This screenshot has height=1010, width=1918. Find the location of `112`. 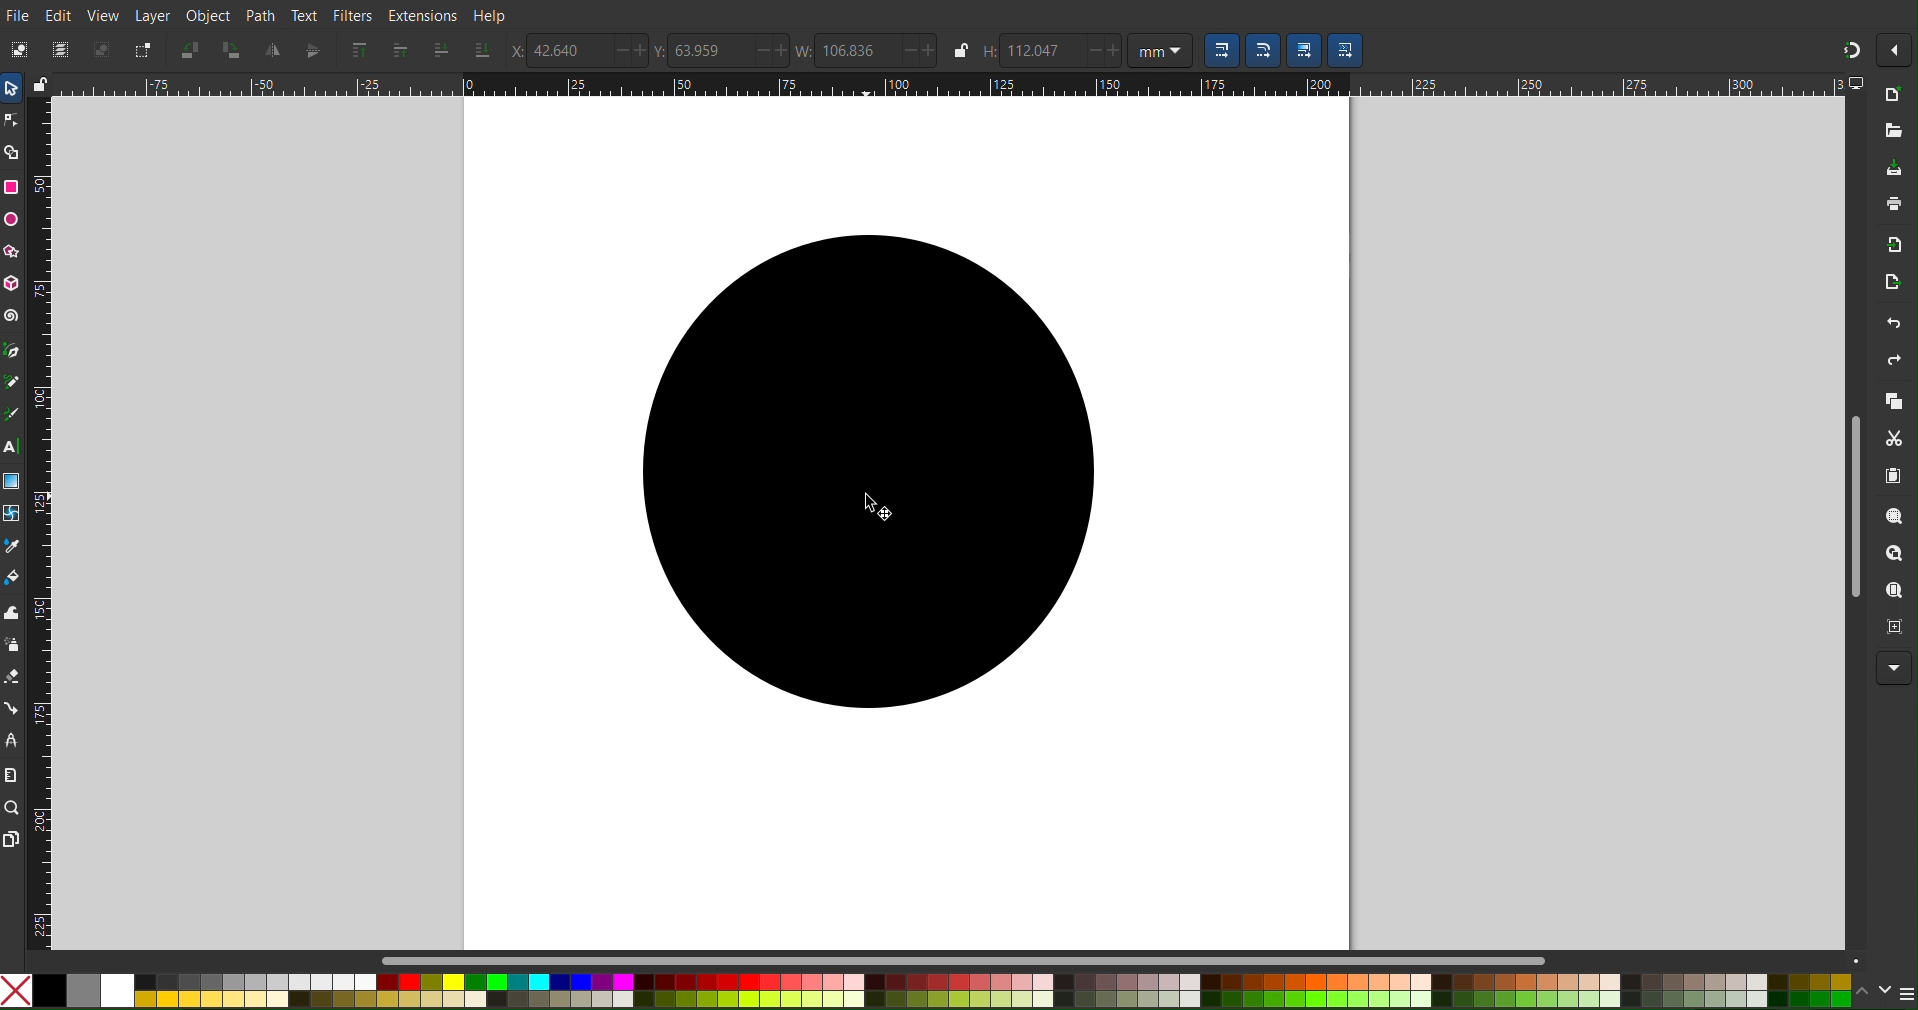

112 is located at coordinates (1041, 50).